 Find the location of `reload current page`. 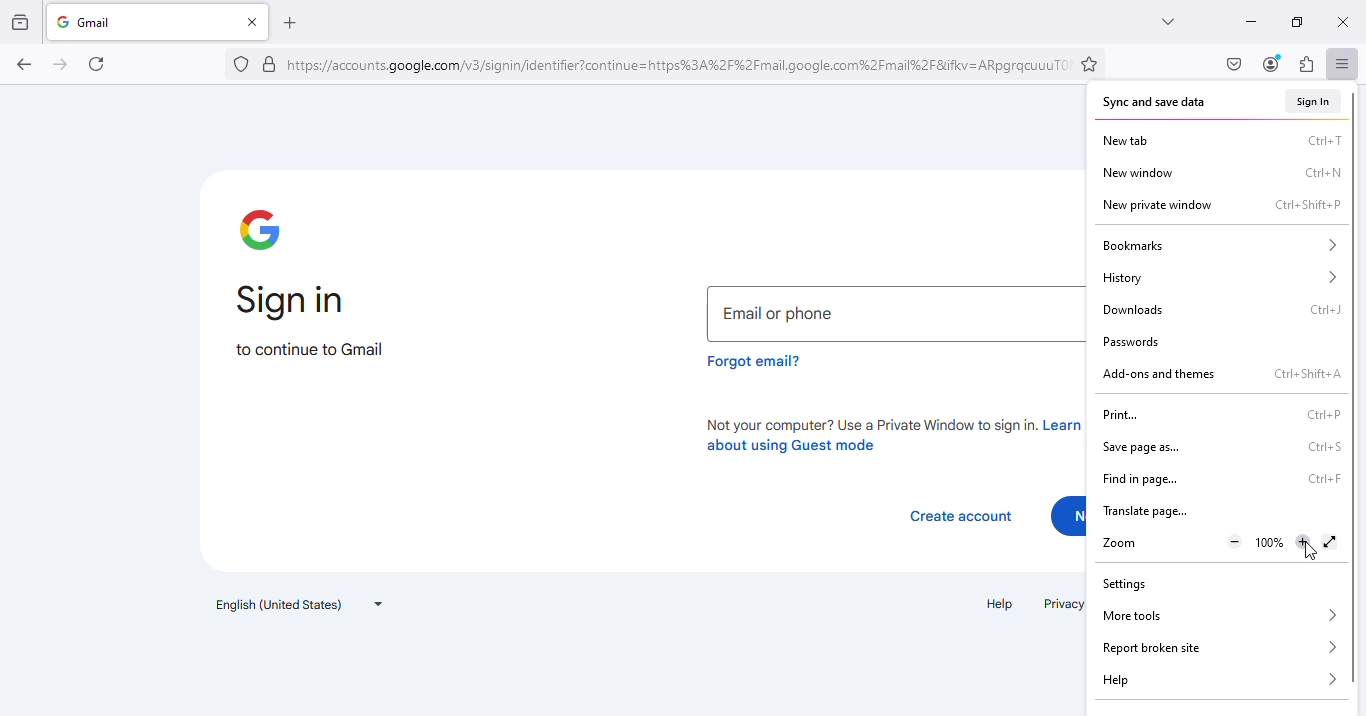

reload current page is located at coordinates (96, 64).